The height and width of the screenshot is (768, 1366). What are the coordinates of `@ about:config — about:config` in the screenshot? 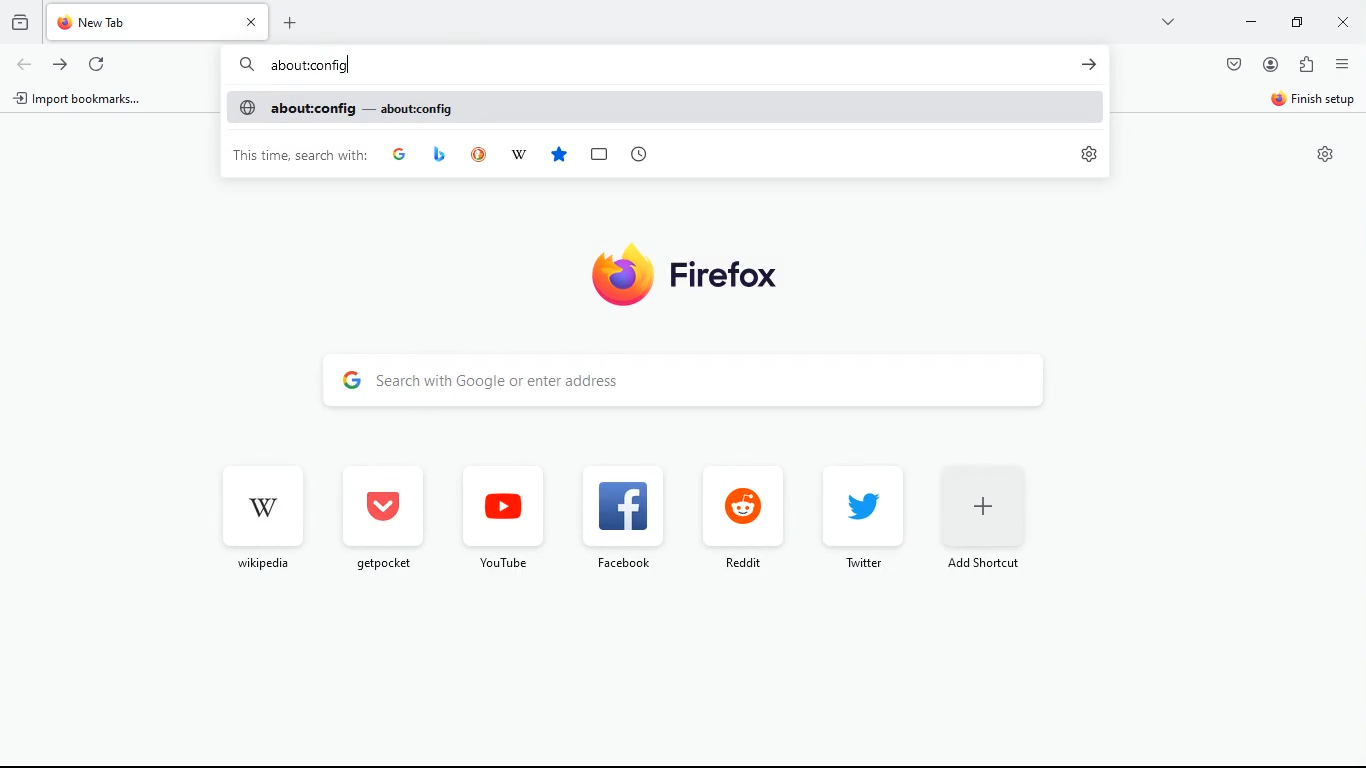 It's located at (346, 107).